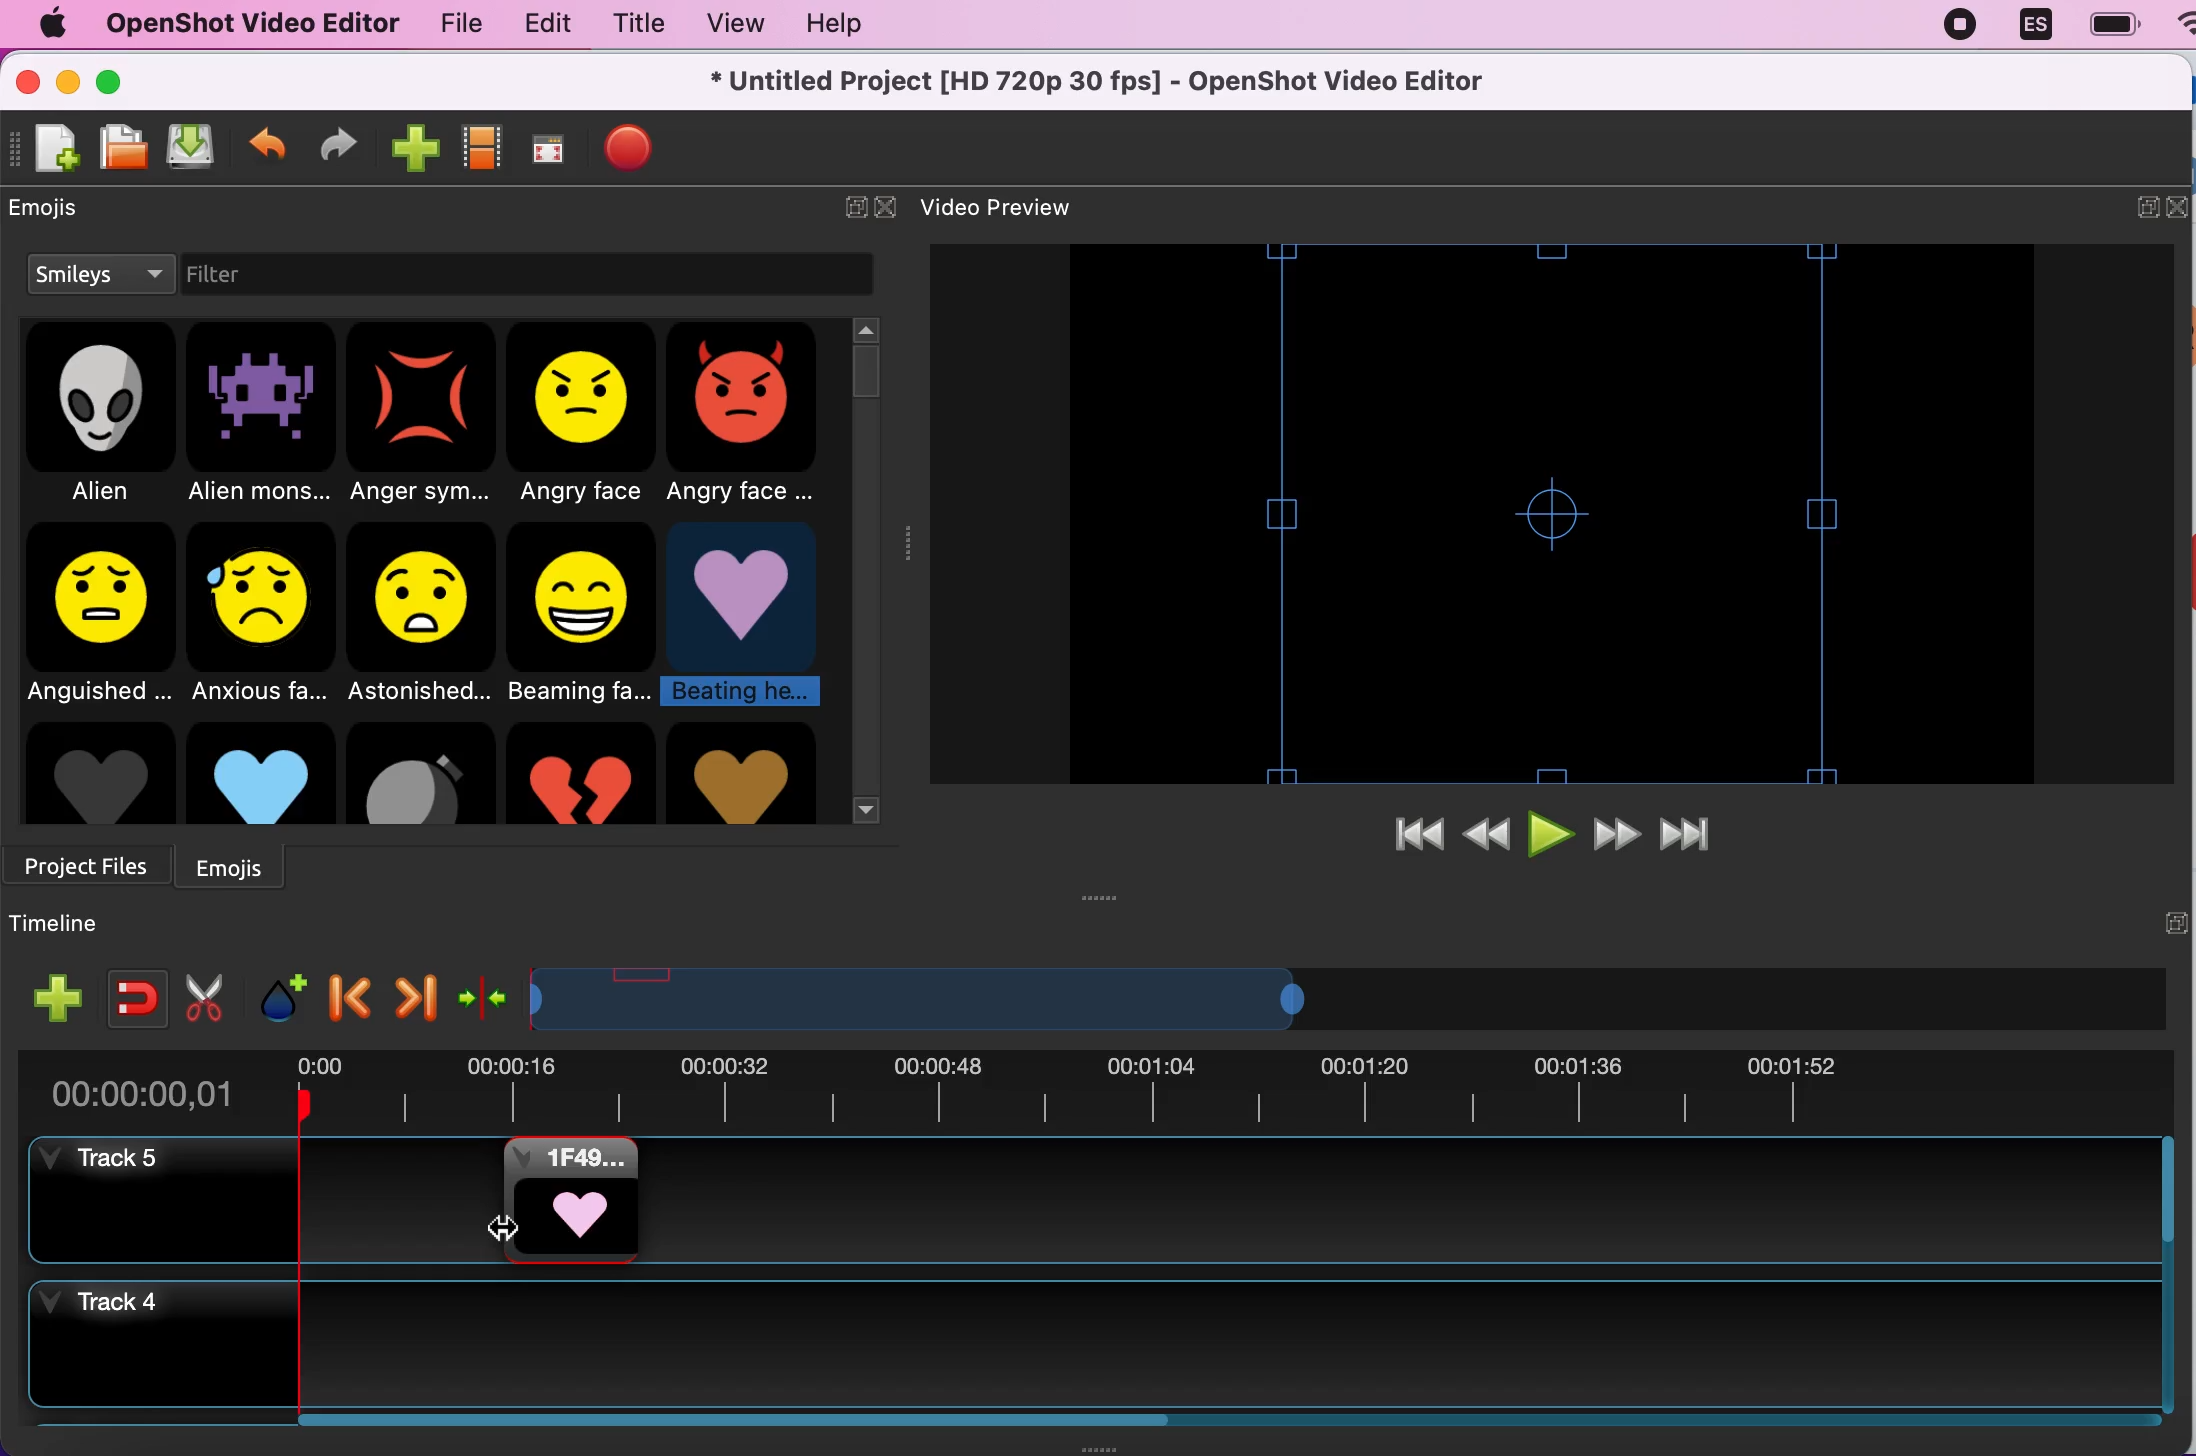 The width and height of the screenshot is (2196, 1456). I want to click on angry face, so click(585, 416).